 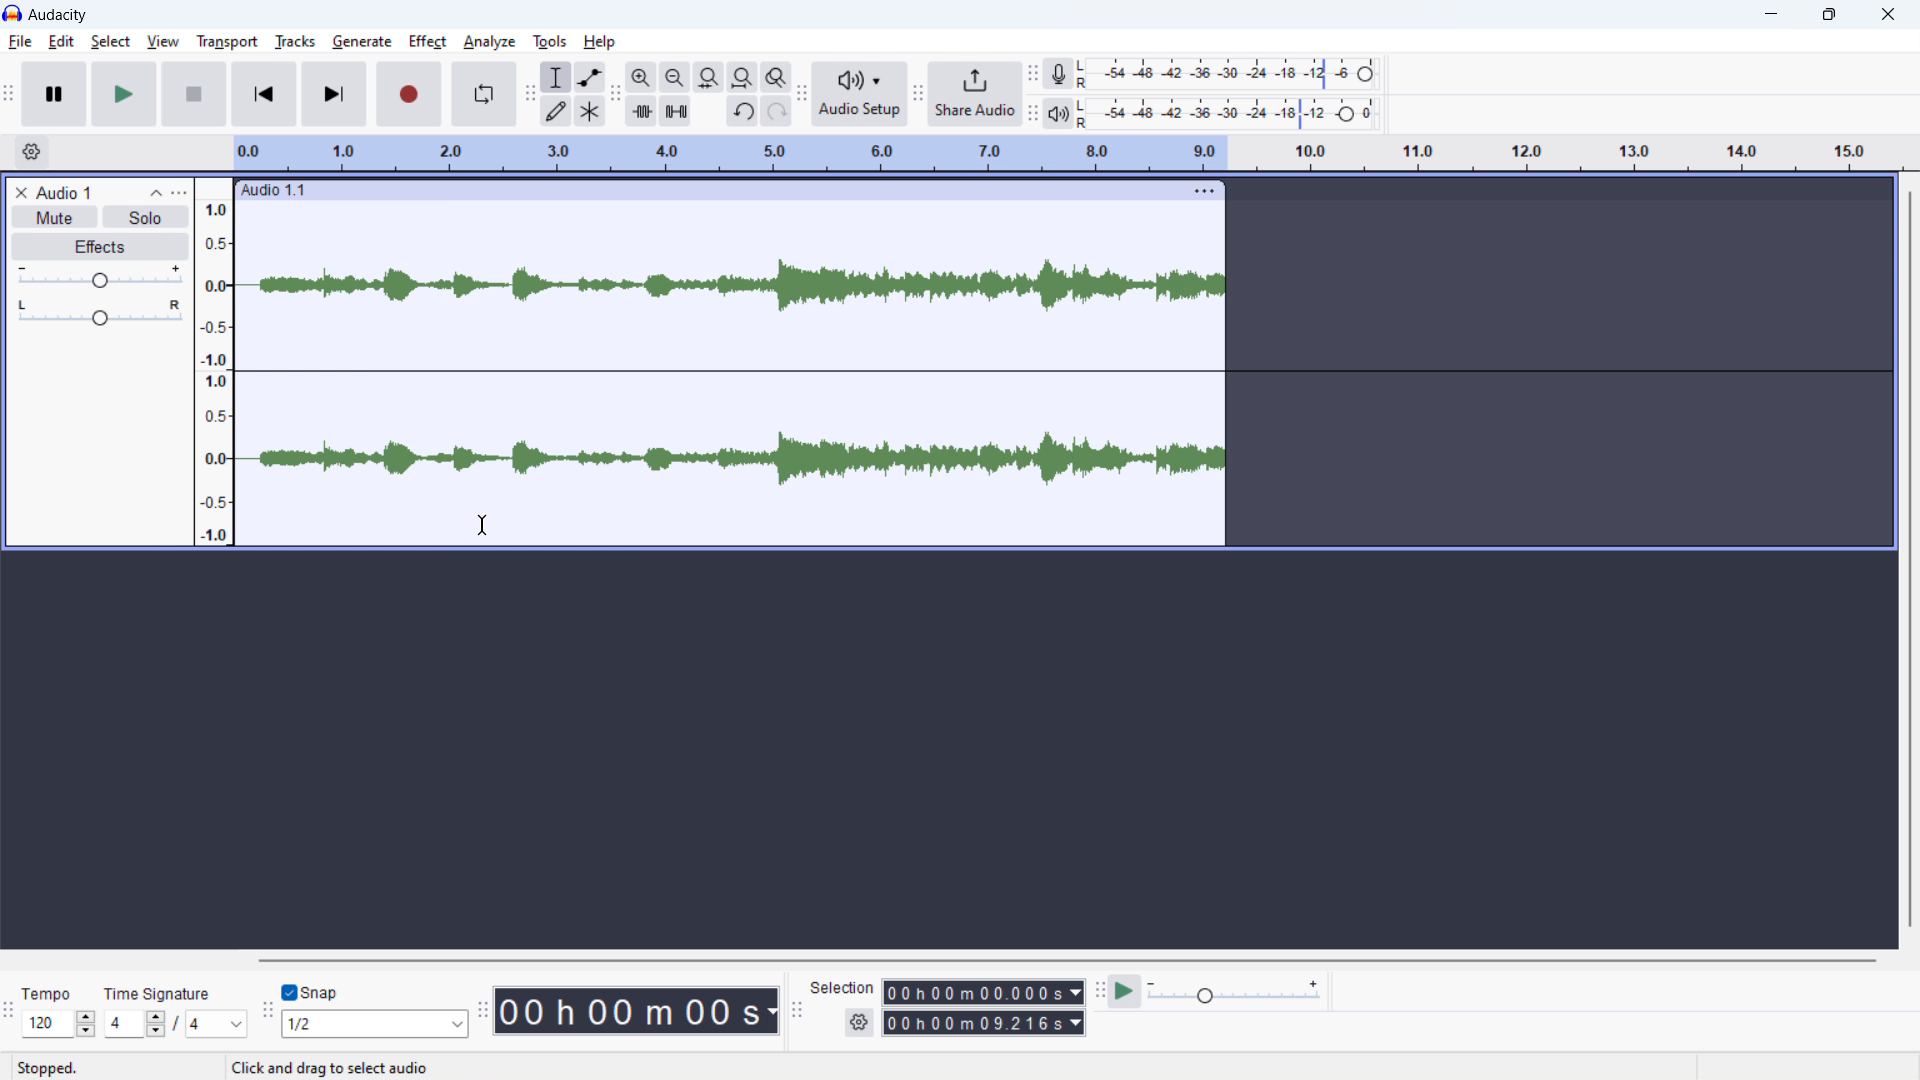 What do you see at coordinates (375, 1024) in the screenshot?
I see `set snappping` at bounding box center [375, 1024].